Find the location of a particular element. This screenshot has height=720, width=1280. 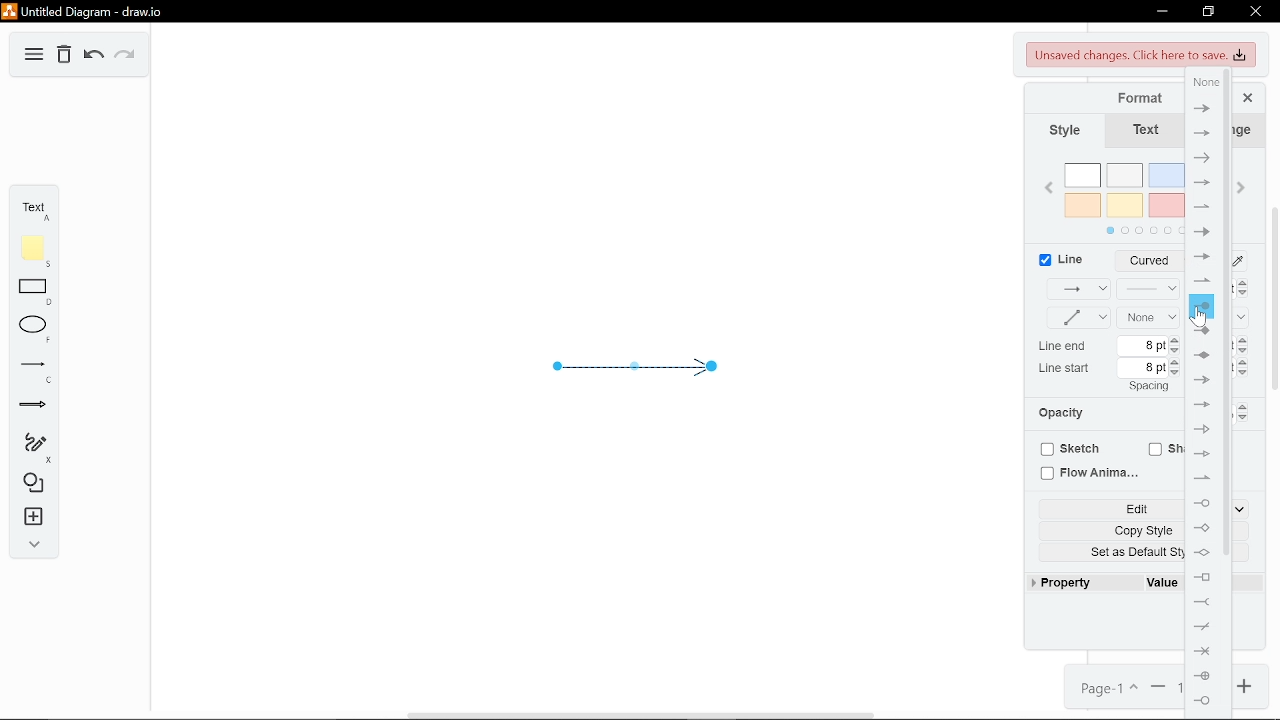

Increase Line start spacing is located at coordinates (1178, 363).